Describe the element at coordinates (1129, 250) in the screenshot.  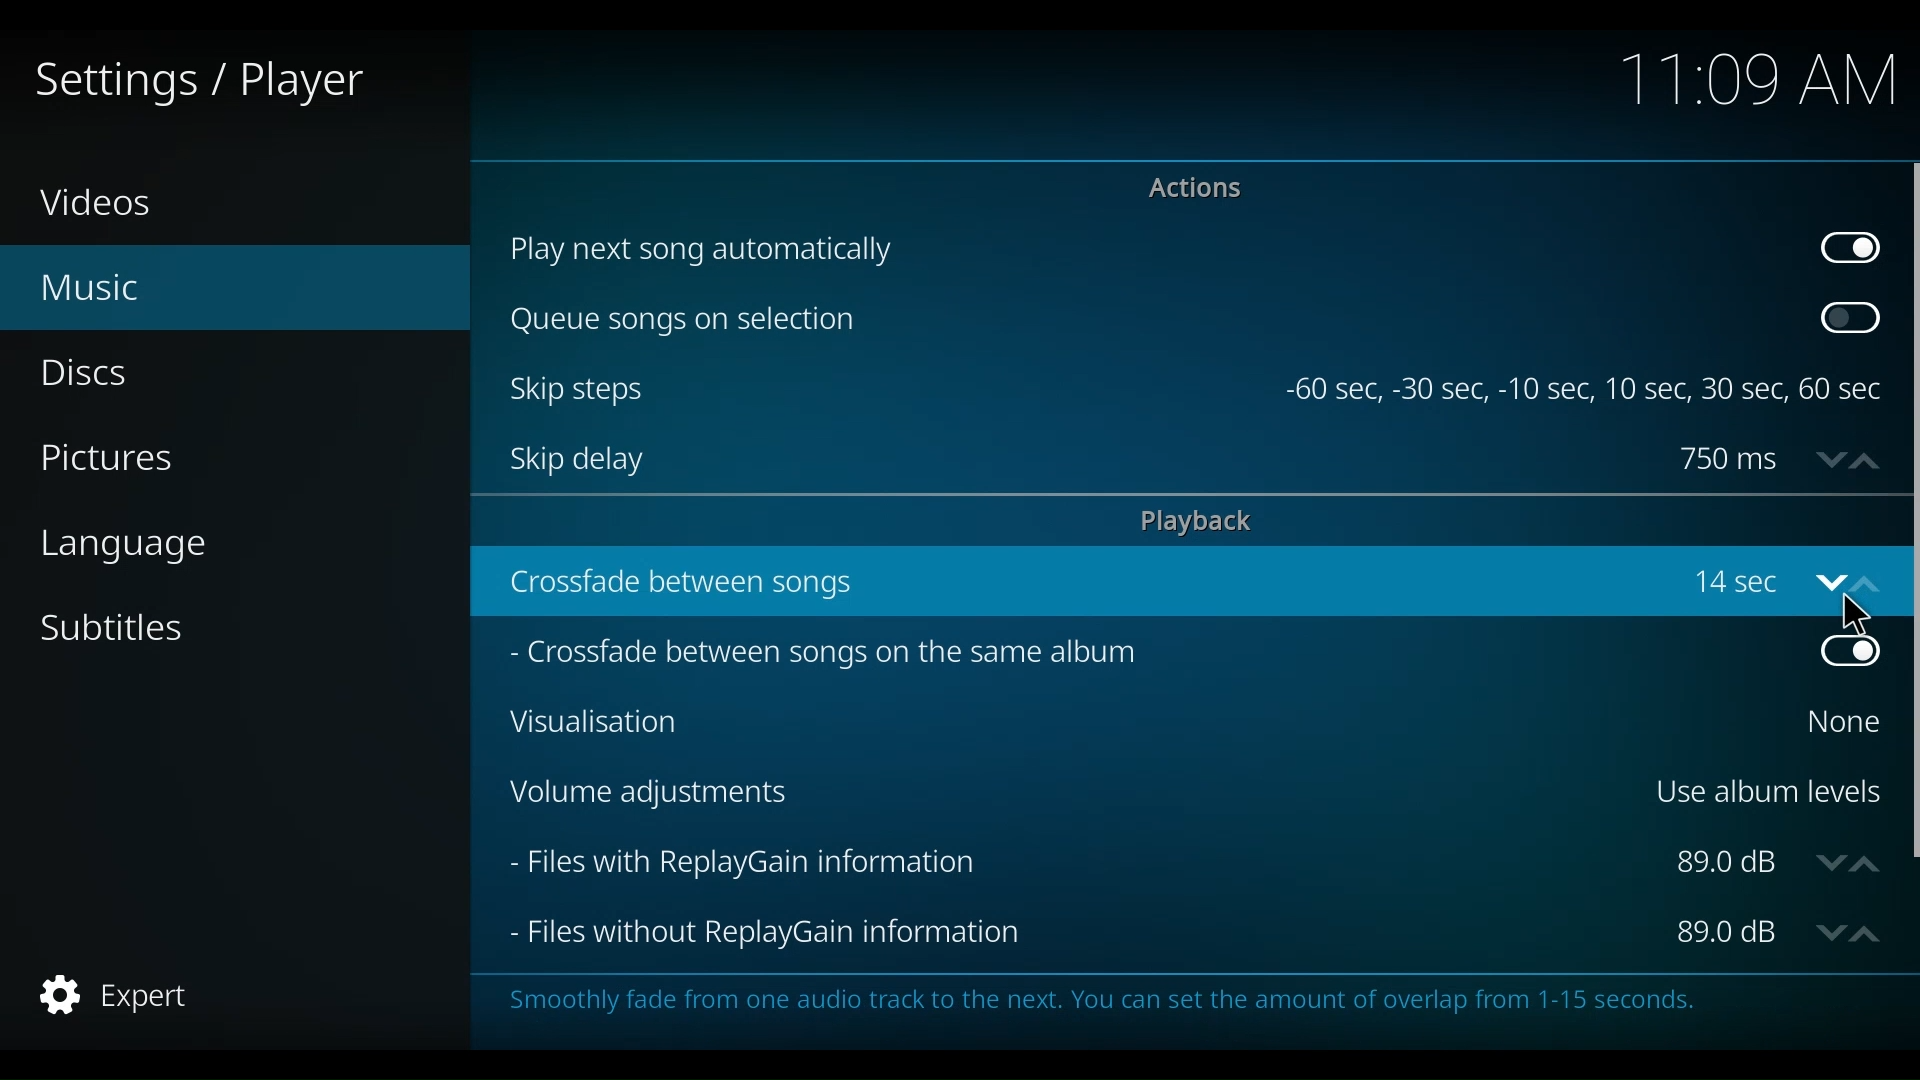
I see `Play next song automatically` at that location.